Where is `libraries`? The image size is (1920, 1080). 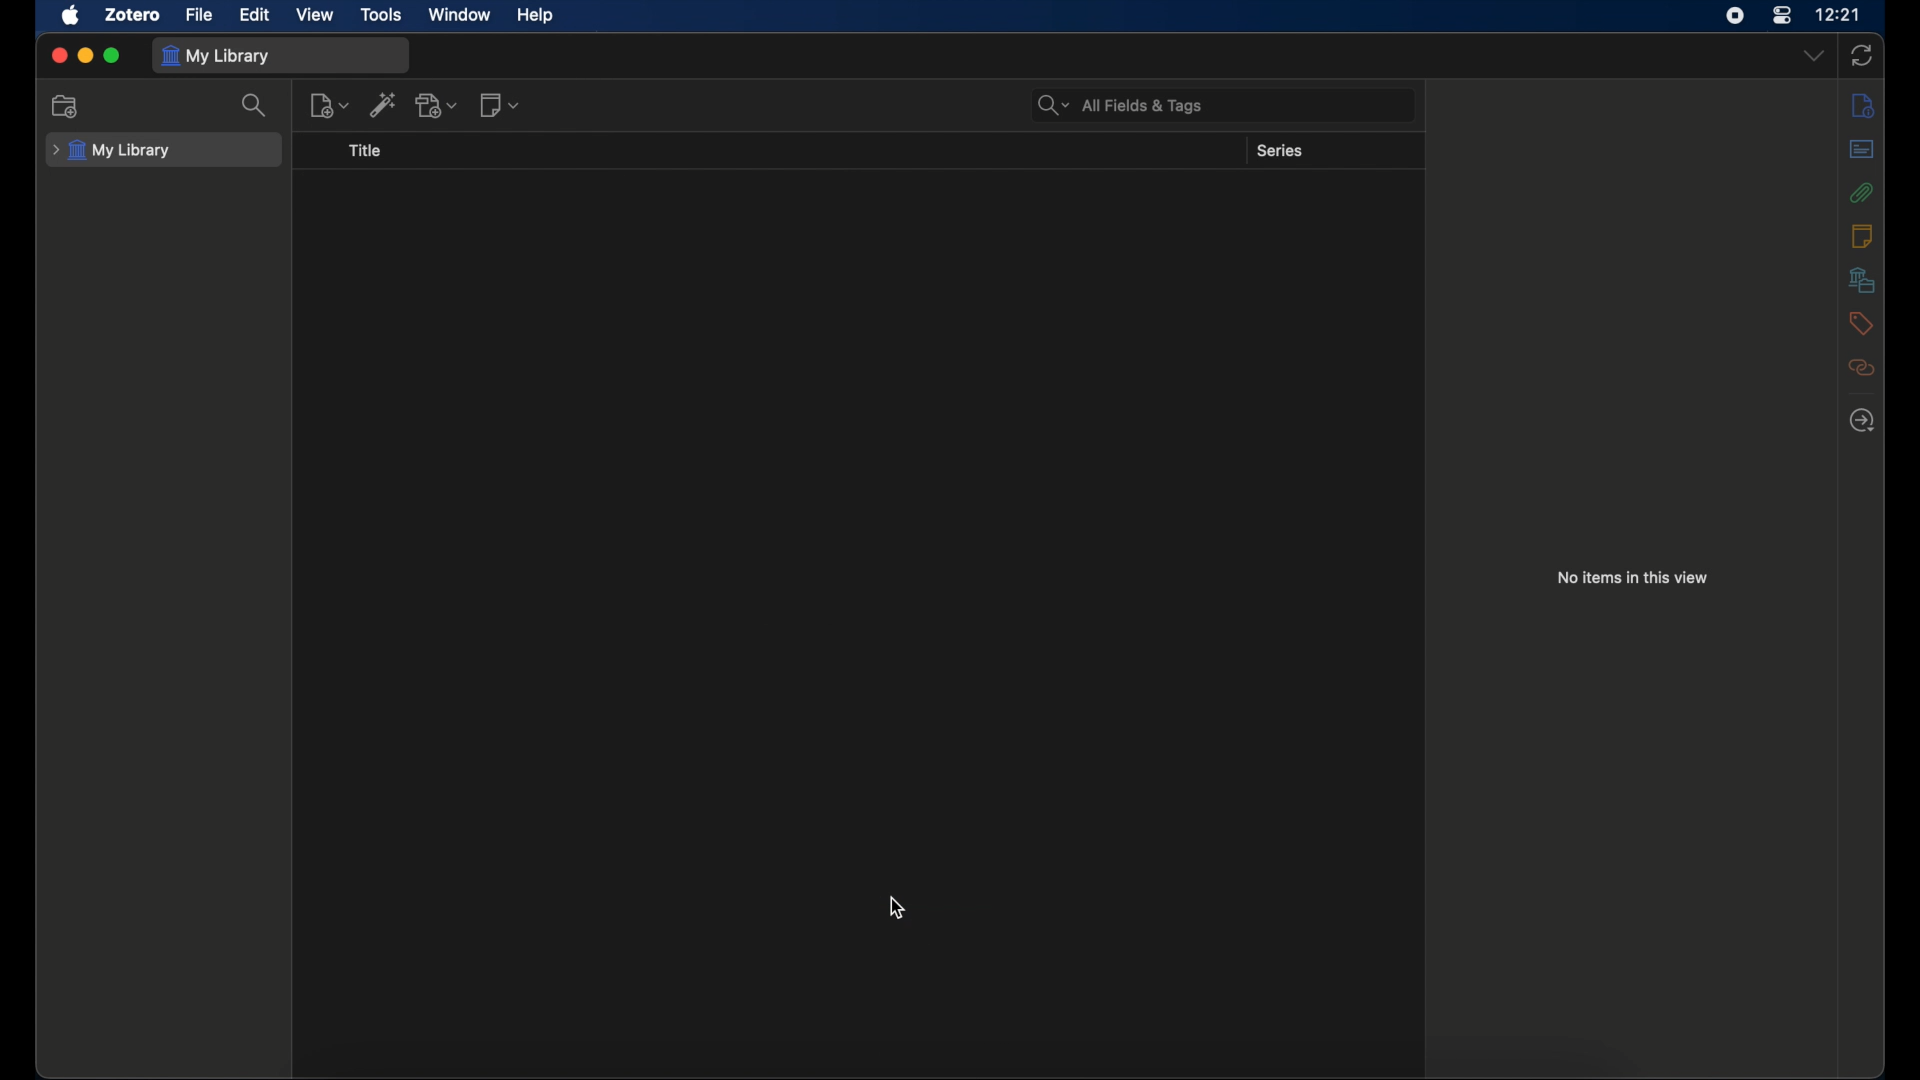
libraries is located at coordinates (1862, 280).